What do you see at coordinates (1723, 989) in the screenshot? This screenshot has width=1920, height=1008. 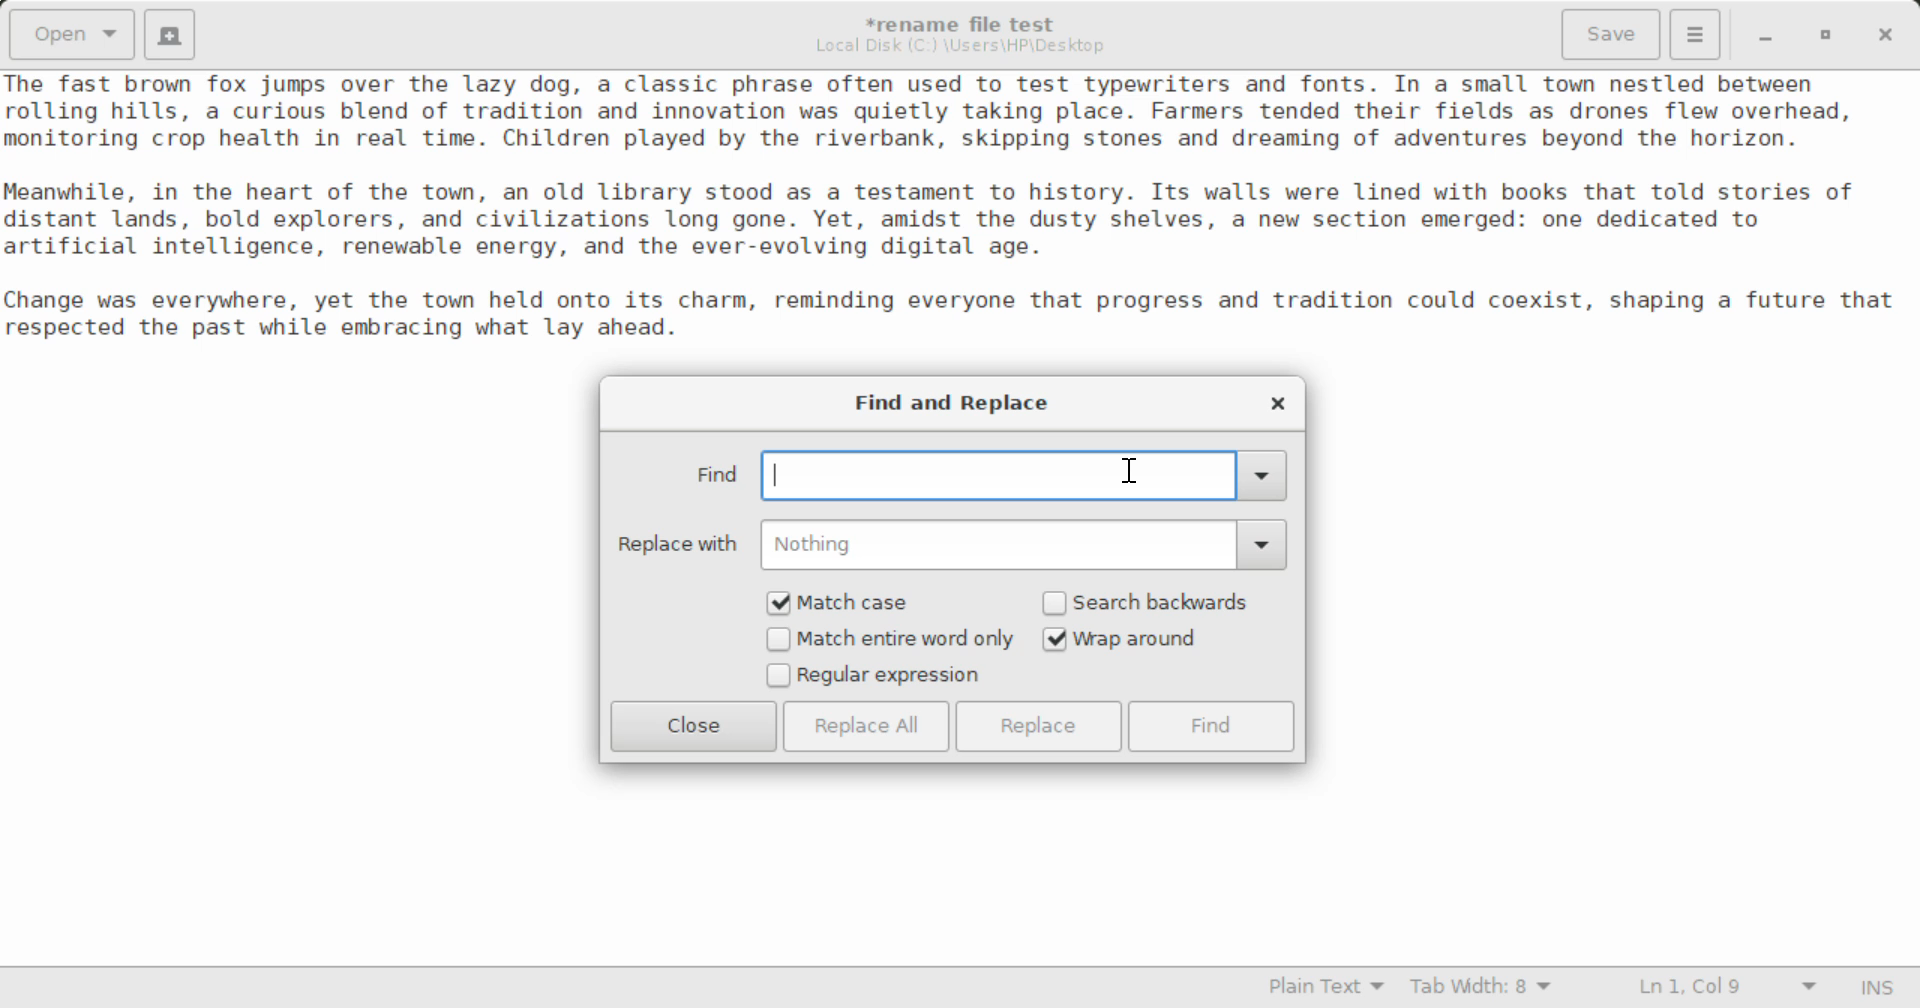 I see `Line and Character Count` at bounding box center [1723, 989].